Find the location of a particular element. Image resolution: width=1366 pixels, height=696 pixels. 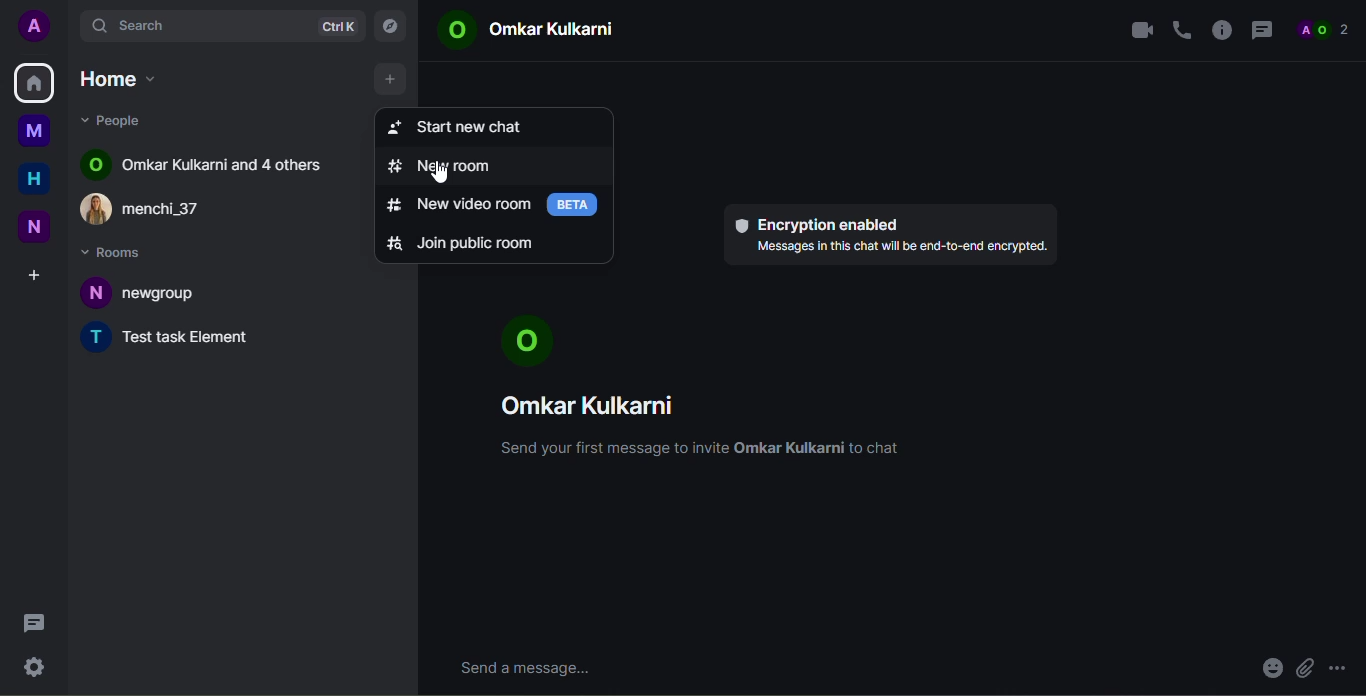

info is located at coordinates (1221, 28).